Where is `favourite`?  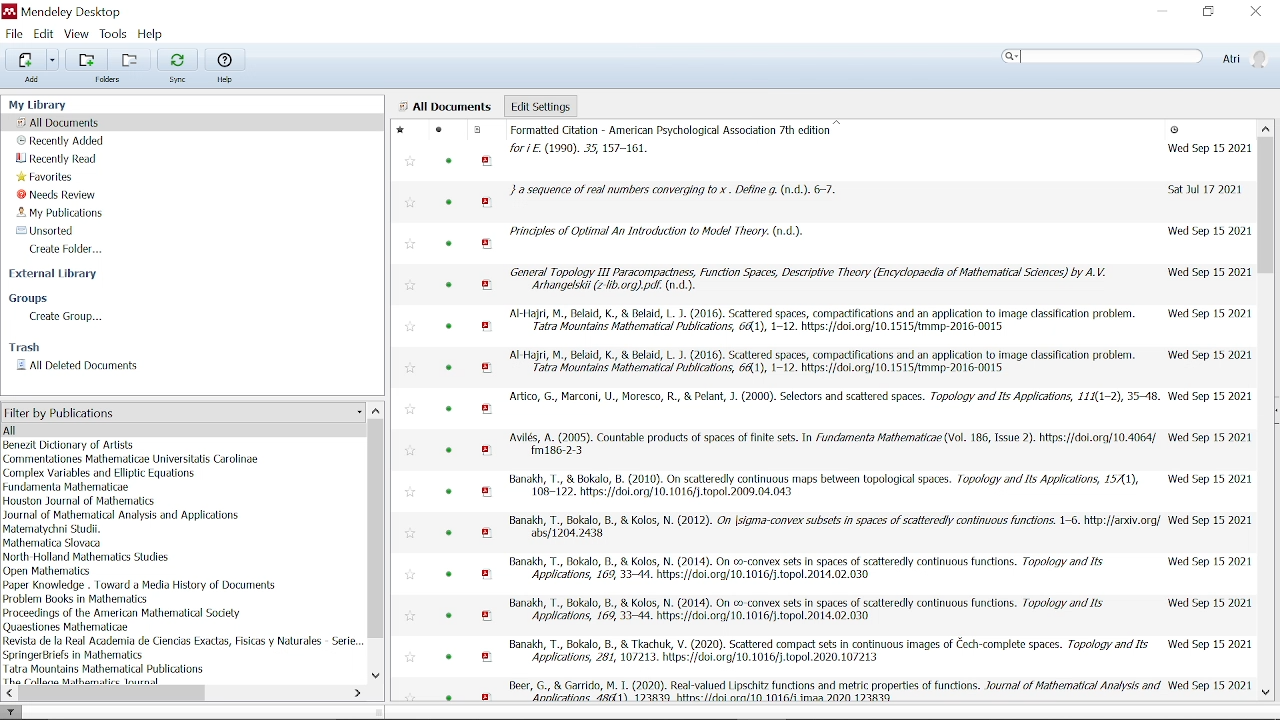 favourite is located at coordinates (409, 163).